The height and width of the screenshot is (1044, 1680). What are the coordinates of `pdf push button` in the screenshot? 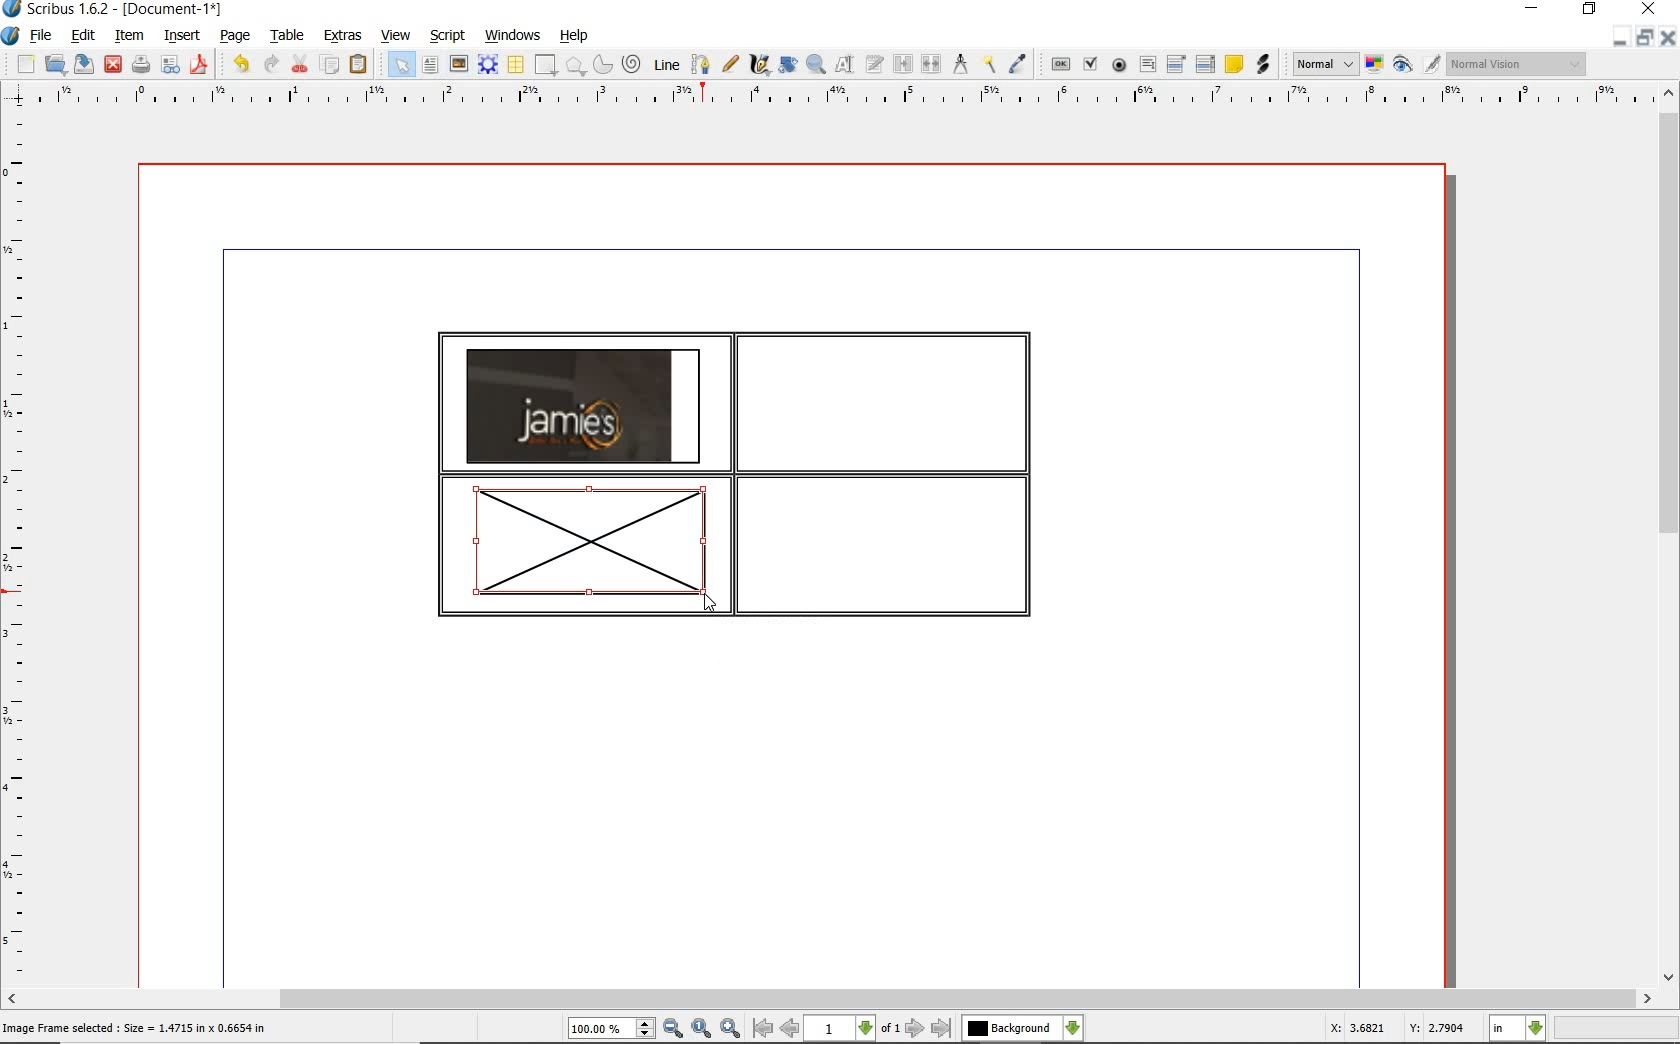 It's located at (1061, 63).